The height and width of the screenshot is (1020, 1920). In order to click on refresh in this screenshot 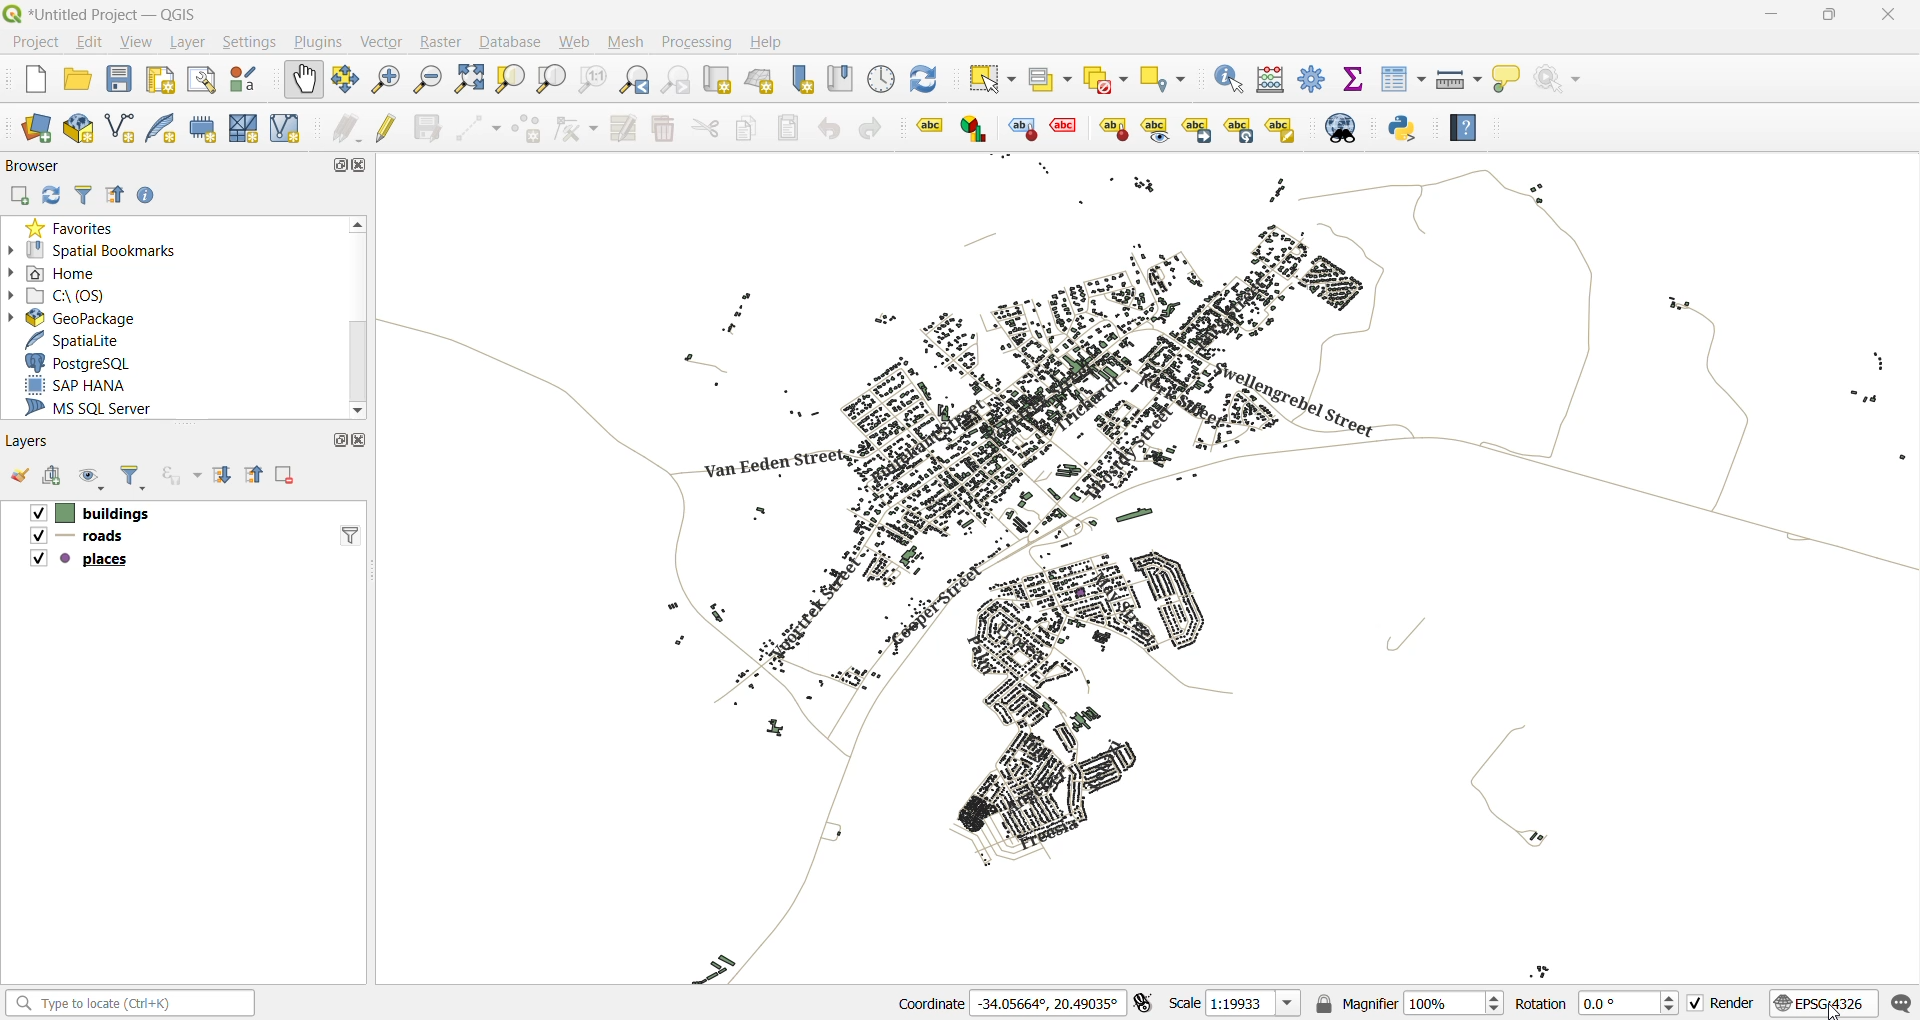, I will do `click(928, 82)`.